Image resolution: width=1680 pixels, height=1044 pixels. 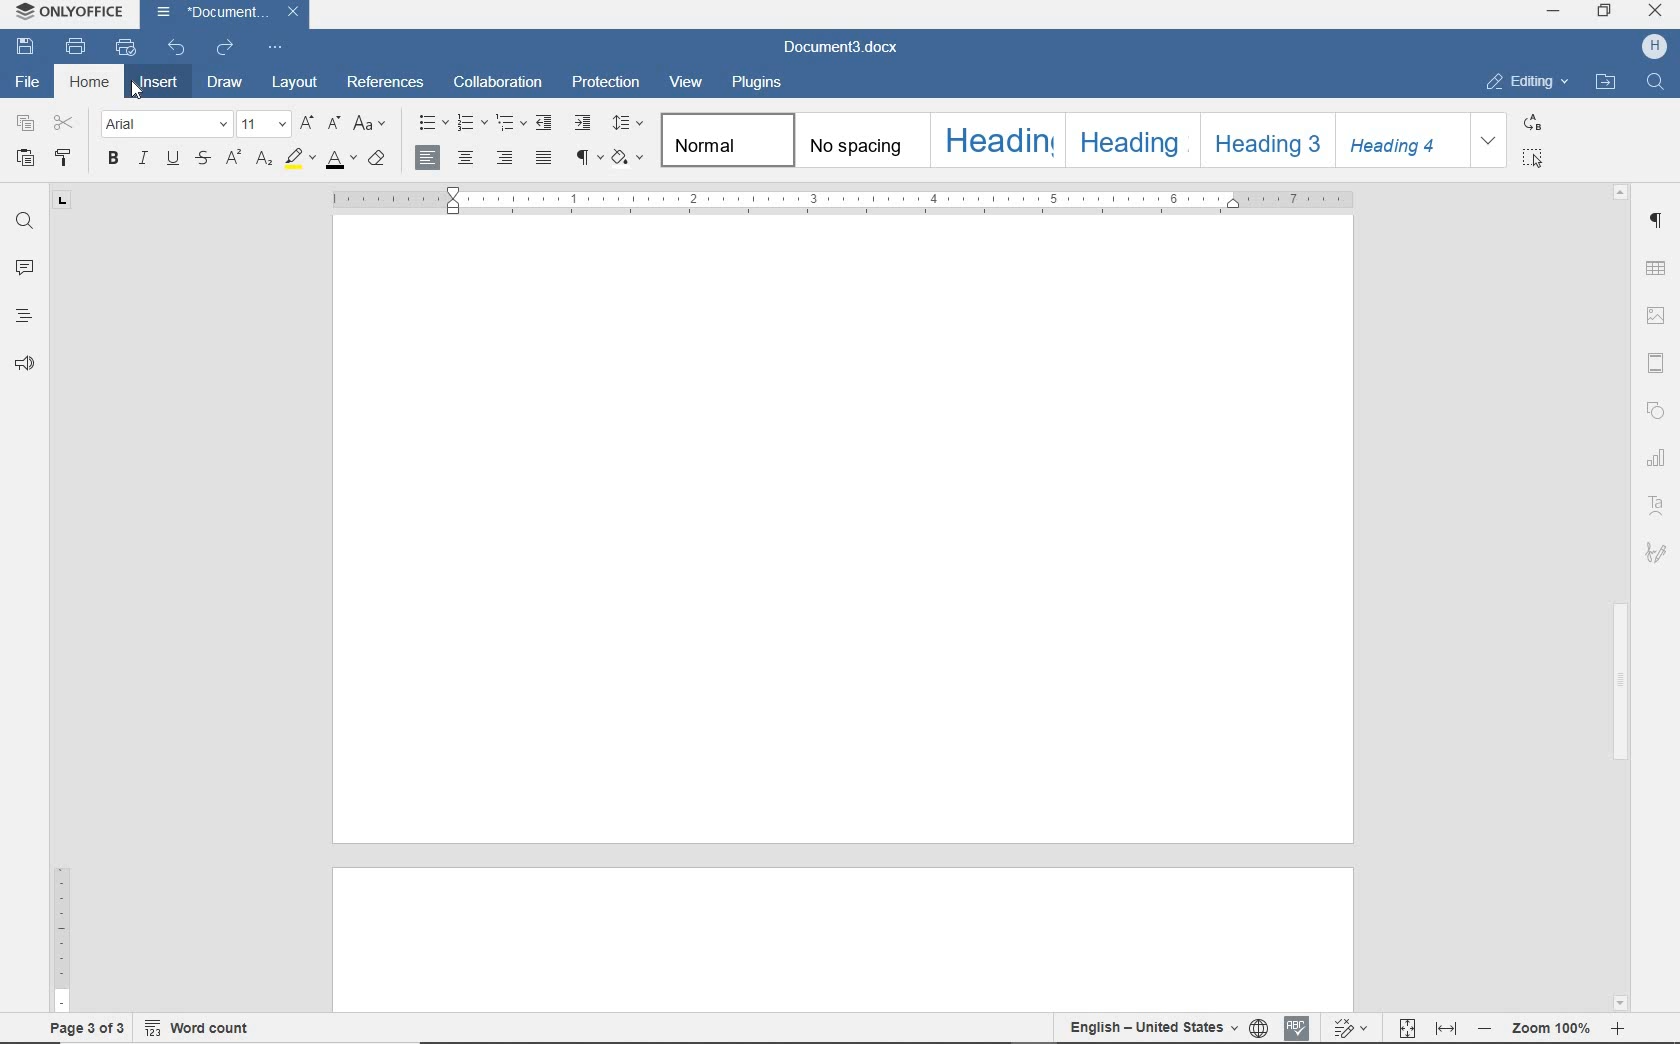 What do you see at coordinates (1607, 84) in the screenshot?
I see `OPEN FILE LOCATION` at bounding box center [1607, 84].